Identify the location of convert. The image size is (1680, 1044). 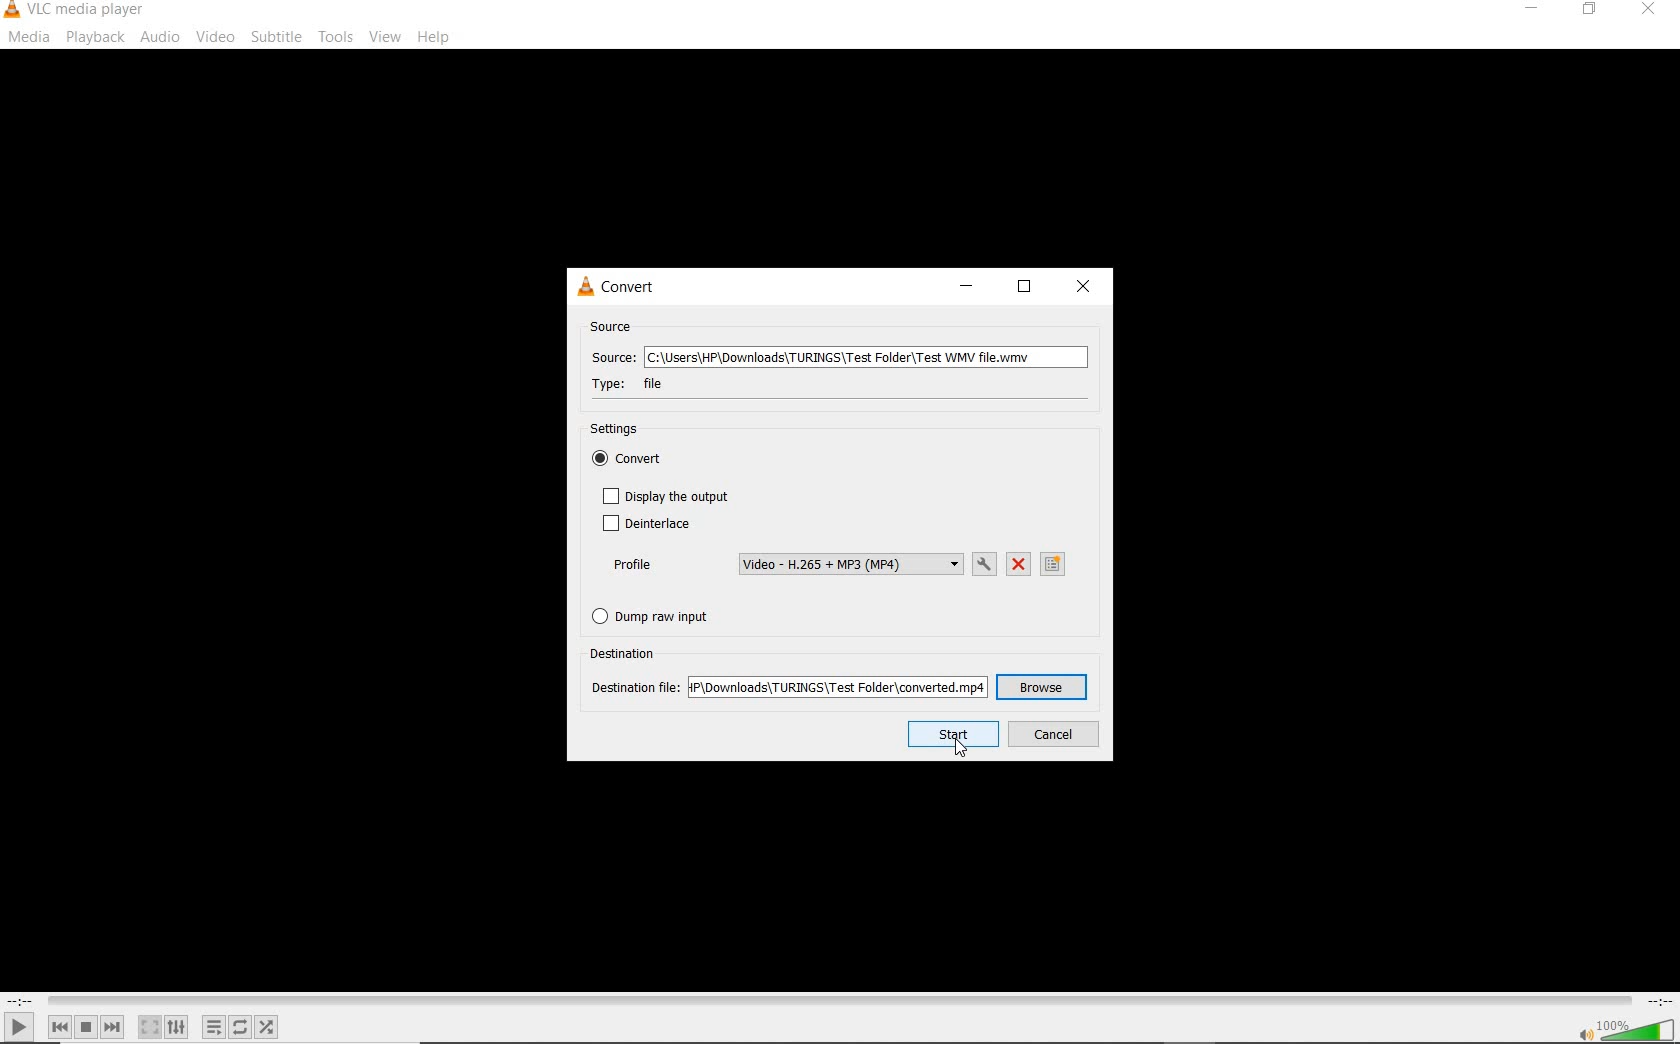
(637, 461).